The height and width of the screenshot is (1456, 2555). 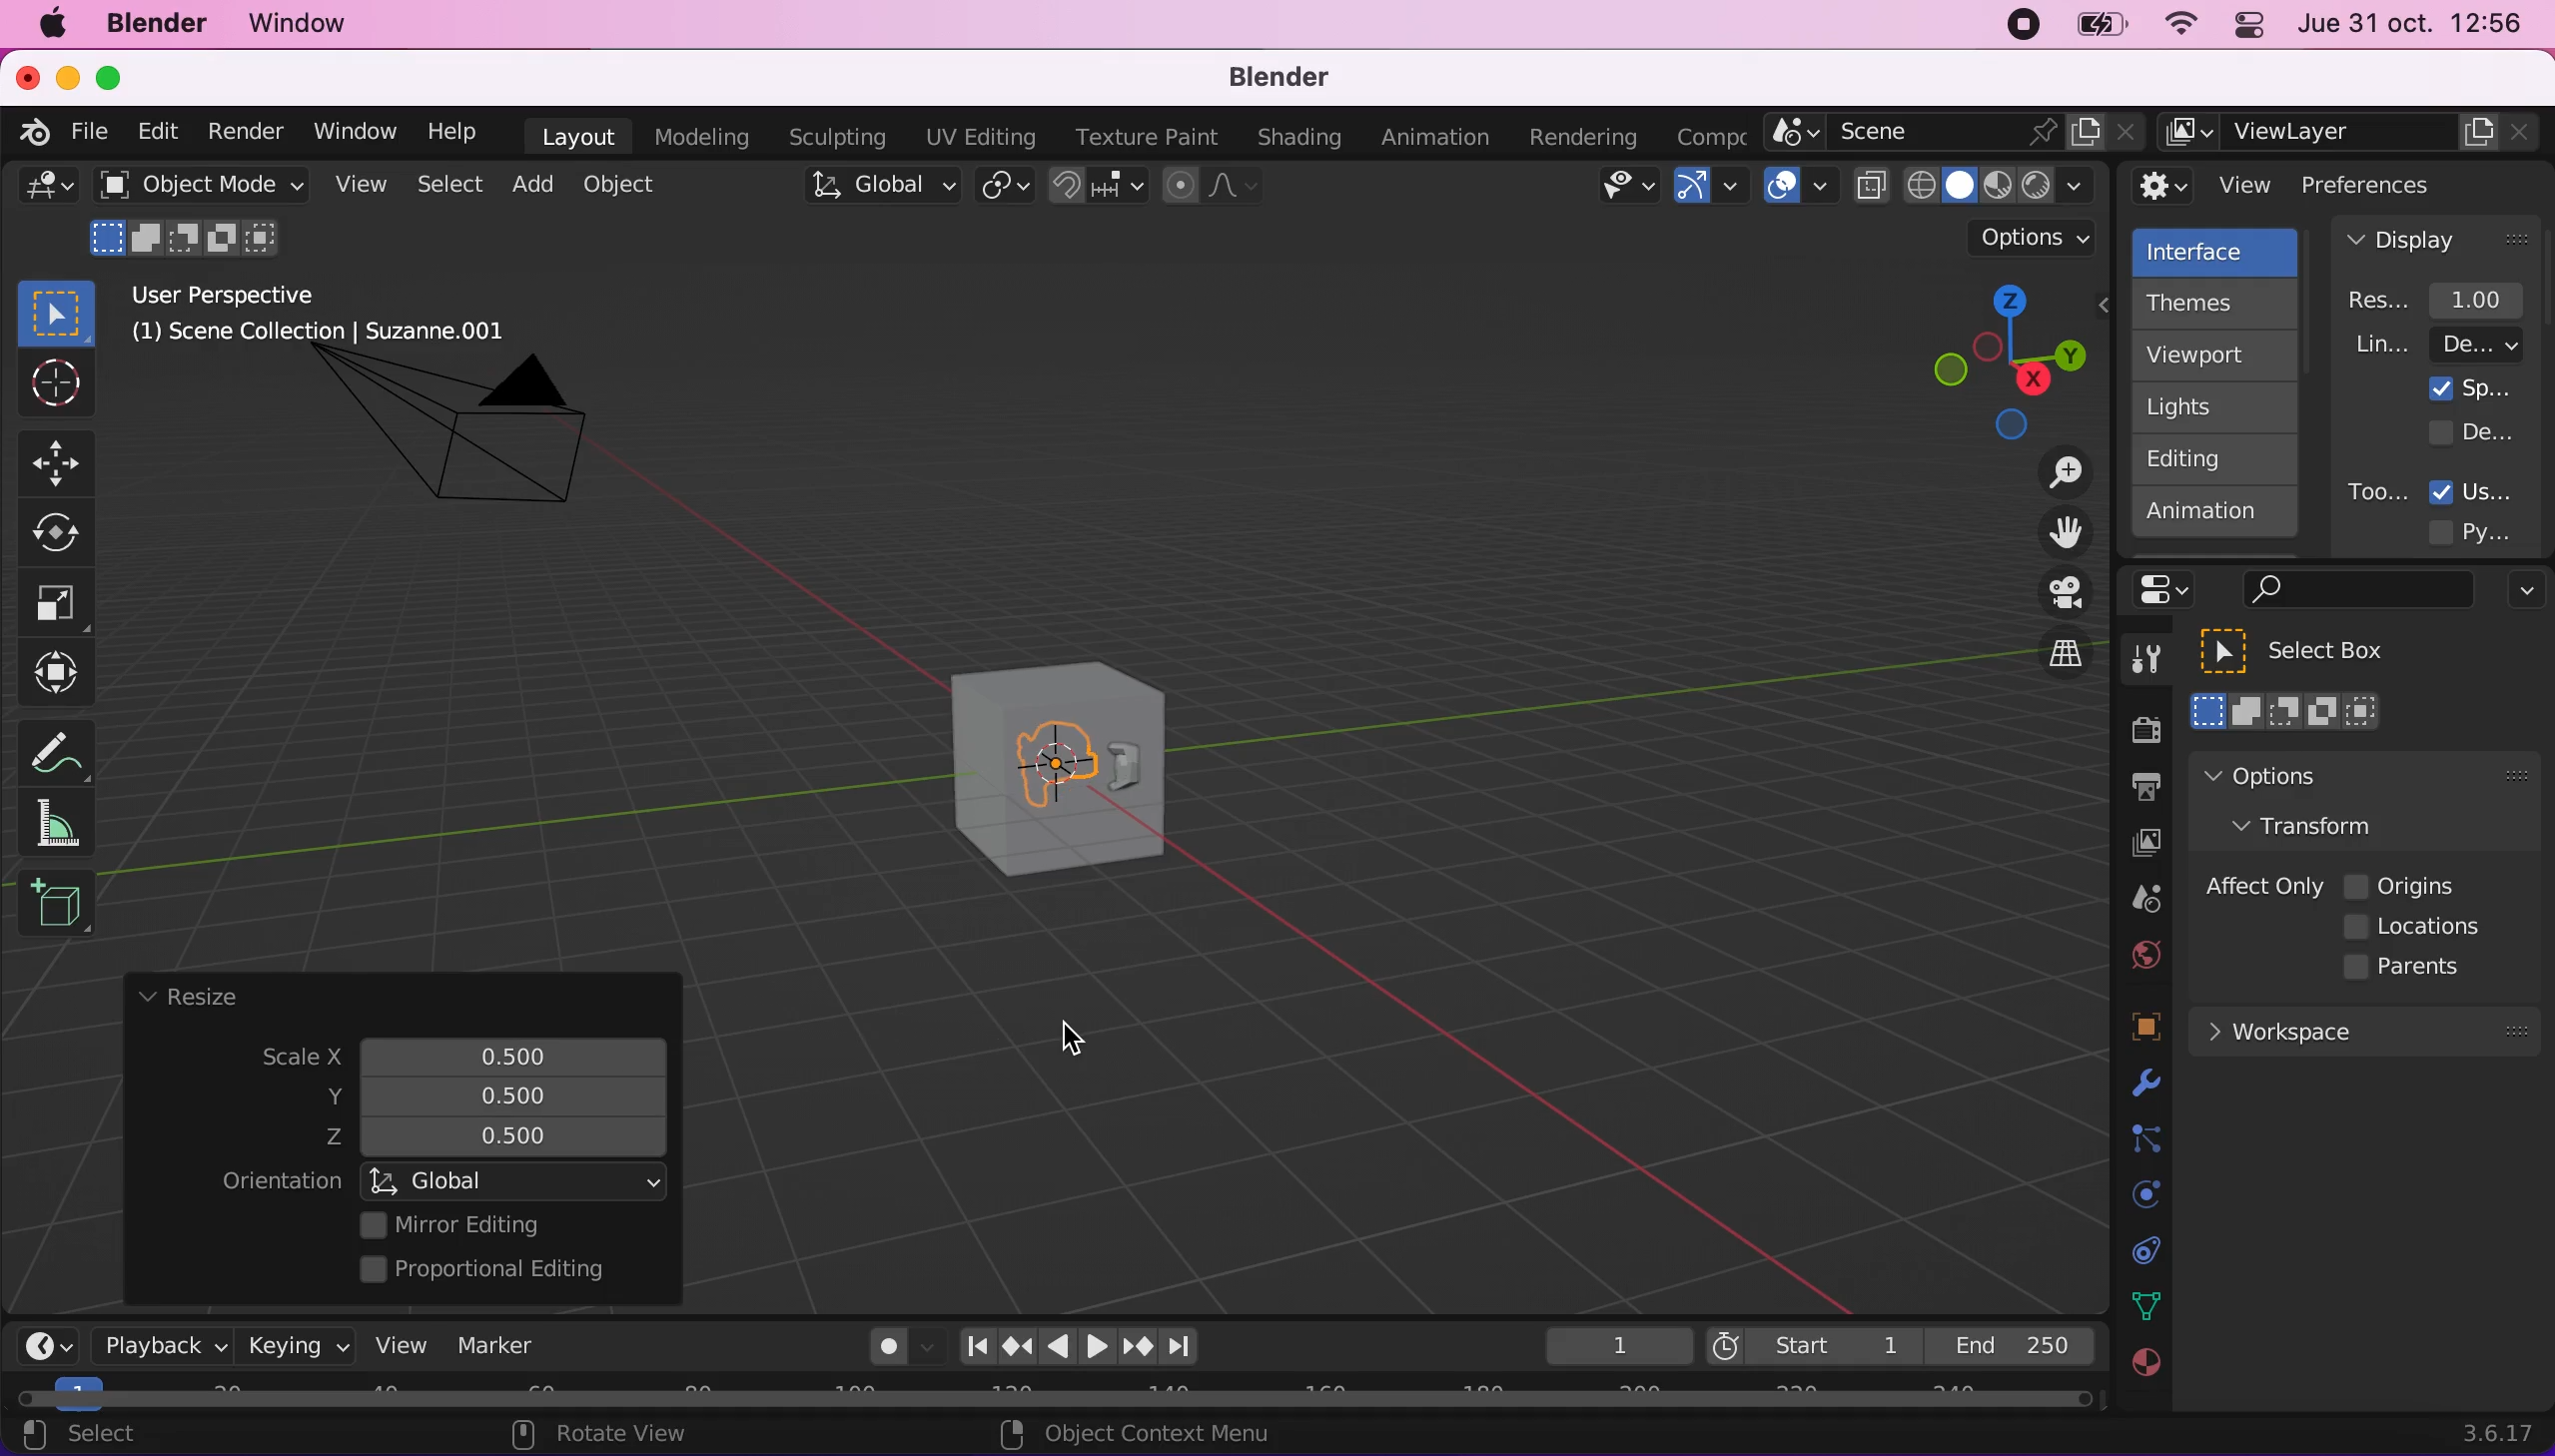 What do you see at coordinates (2354, 591) in the screenshot?
I see `search` at bounding box center [2354, 591].